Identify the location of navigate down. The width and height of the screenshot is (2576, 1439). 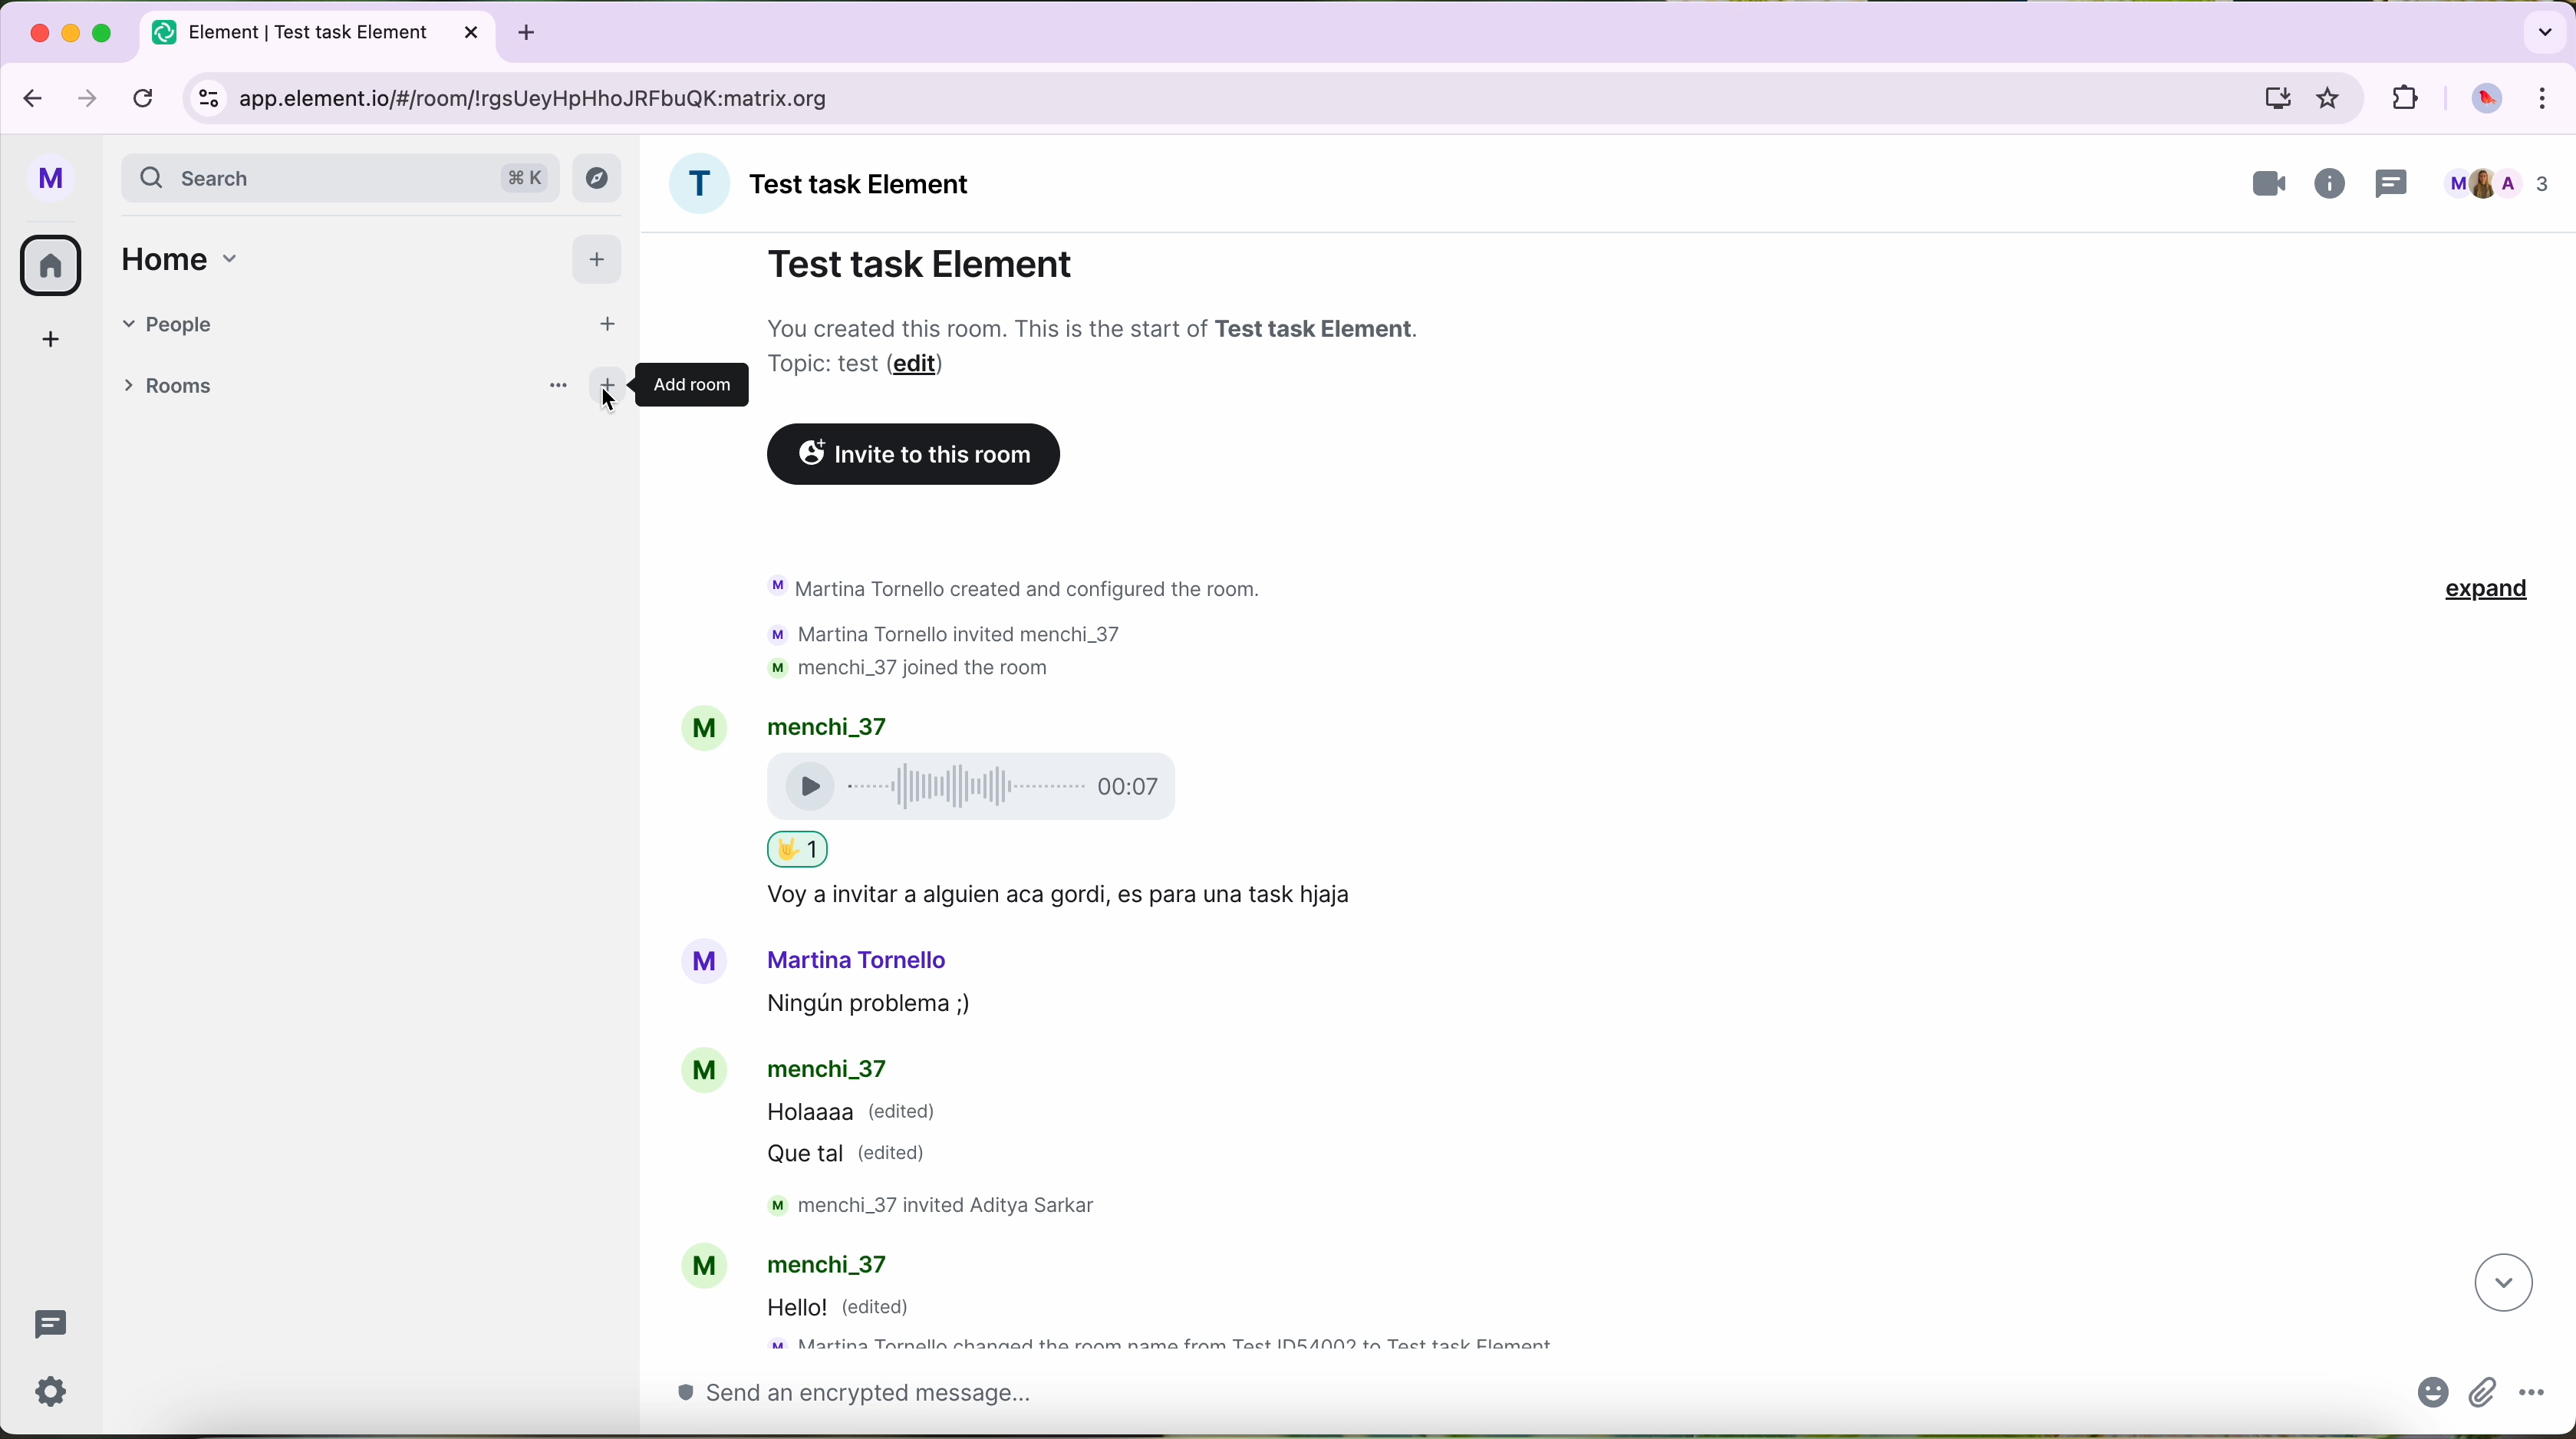
(2500, 1284).